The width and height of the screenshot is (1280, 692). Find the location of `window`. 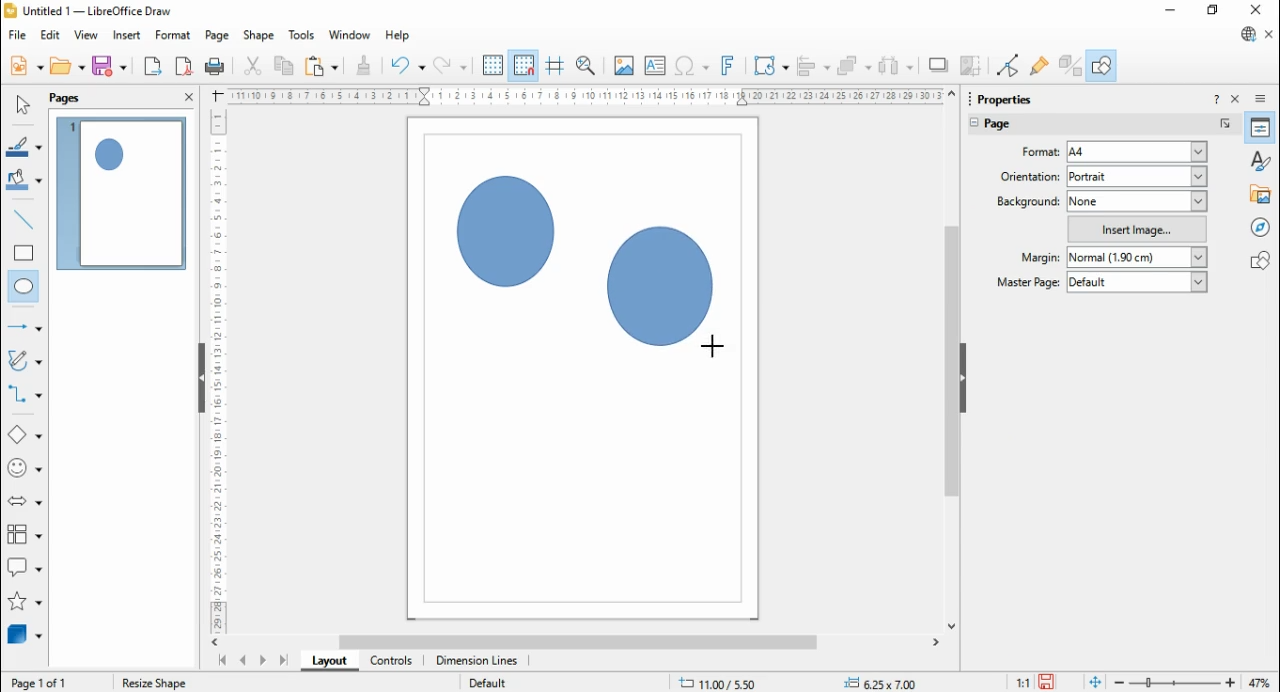

window is located at coordinates (350, 35).